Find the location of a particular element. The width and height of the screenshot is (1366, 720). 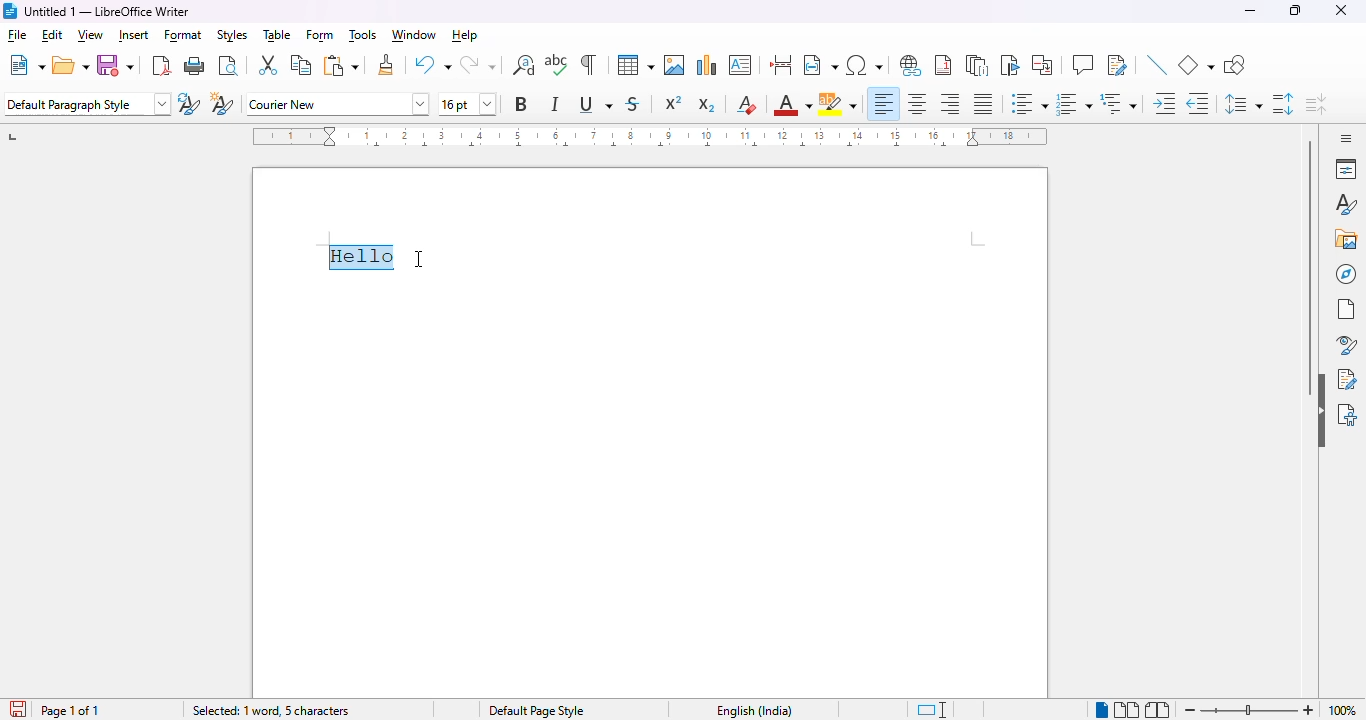

styles is located at coordinates (1344, 205).